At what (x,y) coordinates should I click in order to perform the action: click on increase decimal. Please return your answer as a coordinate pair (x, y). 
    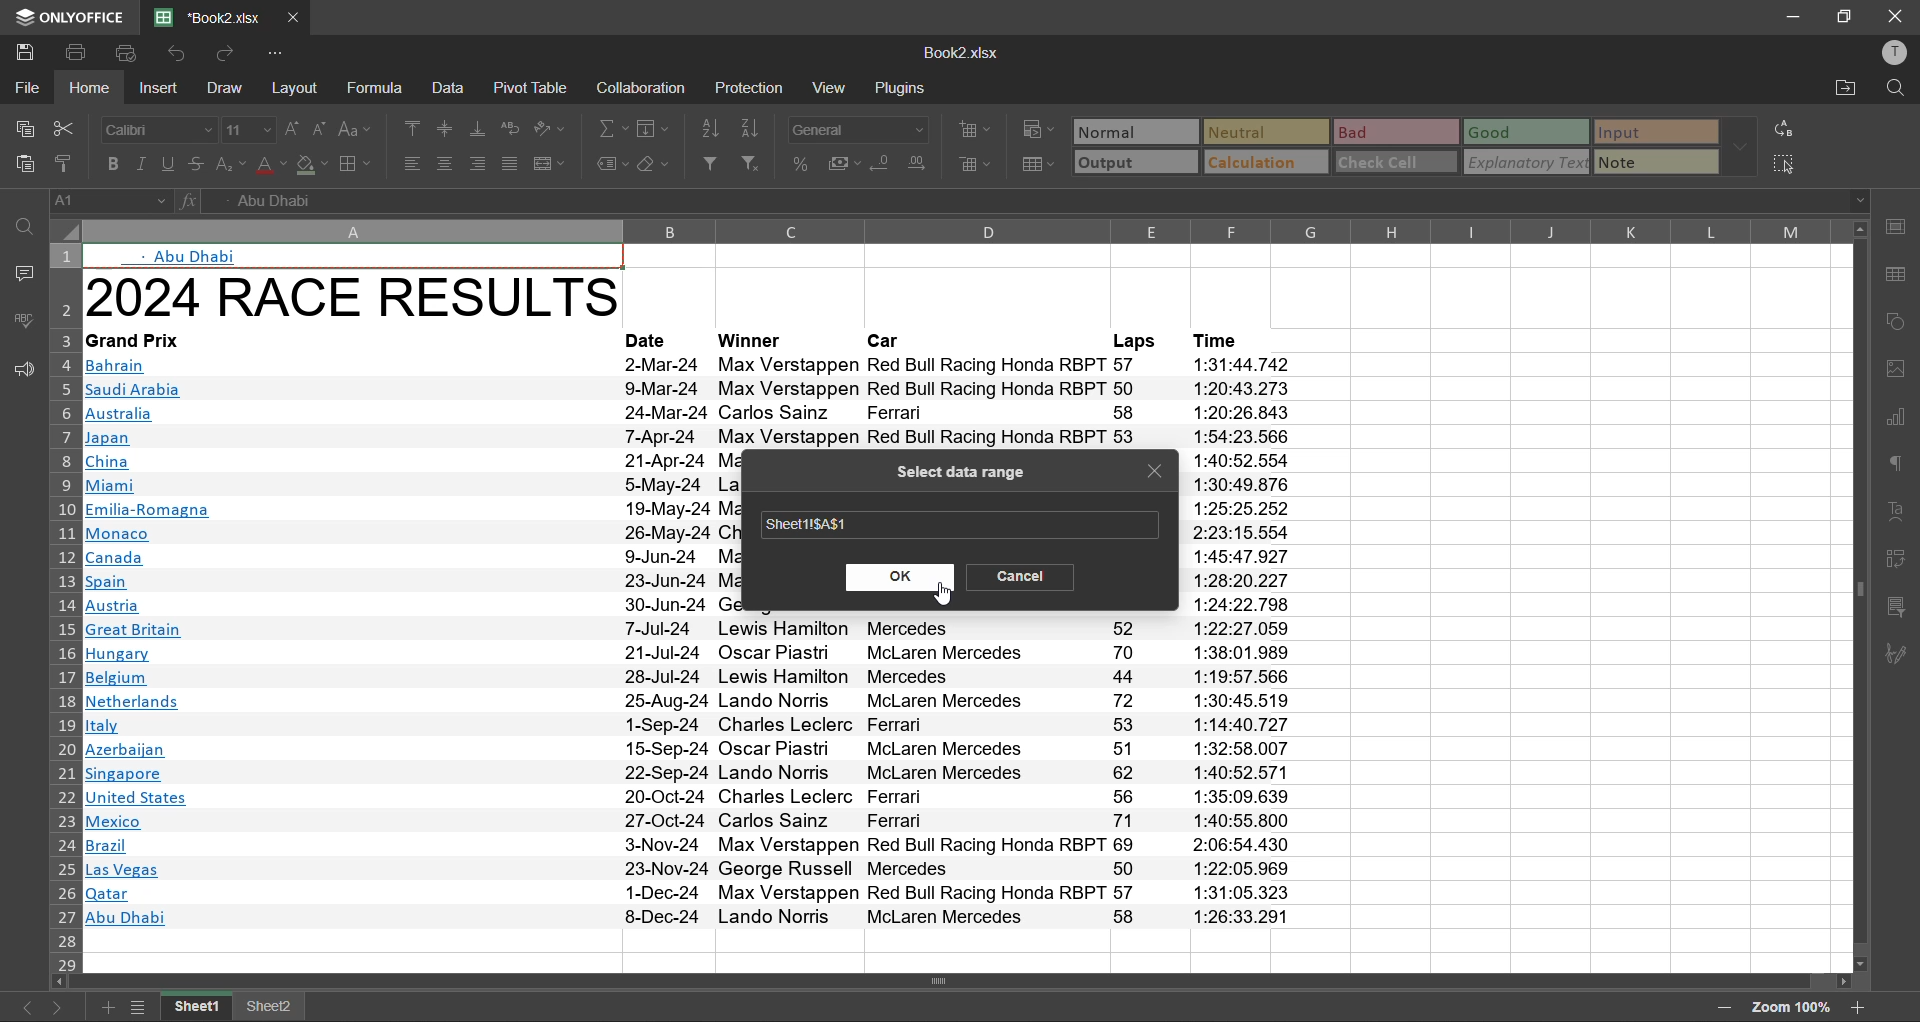
    Looking at the image, I should click on (925, 162).